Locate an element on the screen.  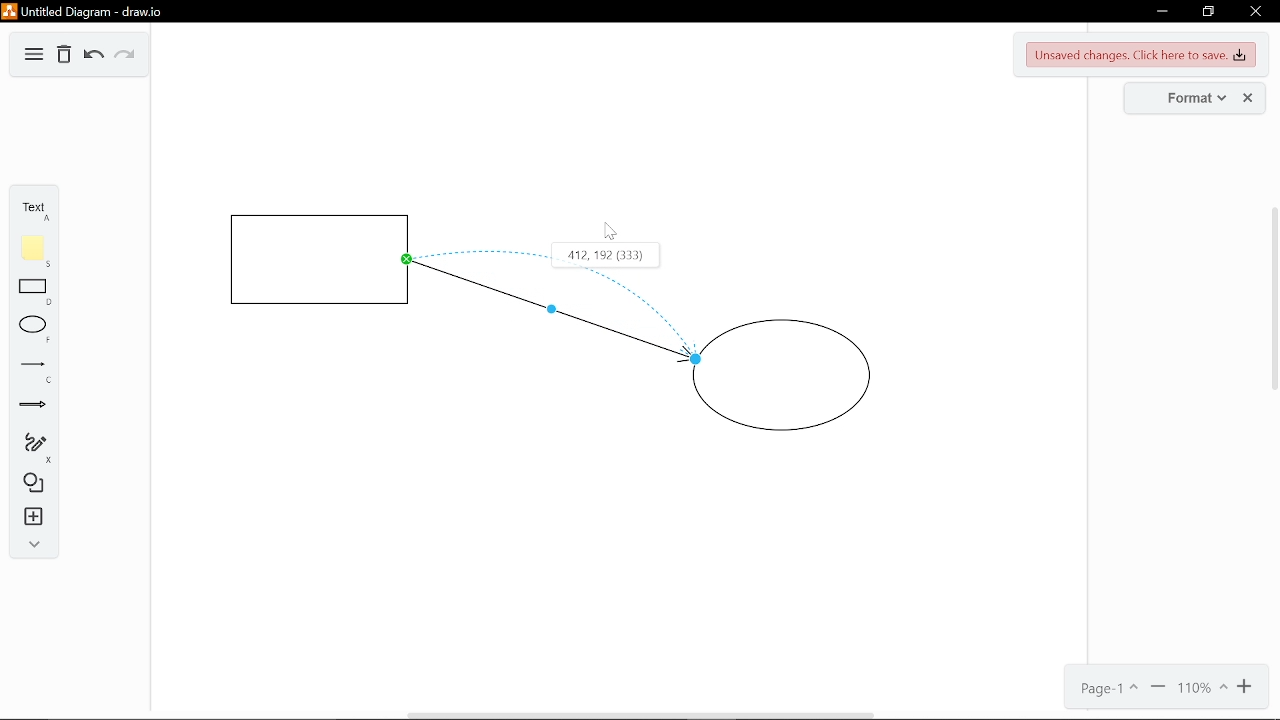
Ellipse is located at coordinates (30, 330).